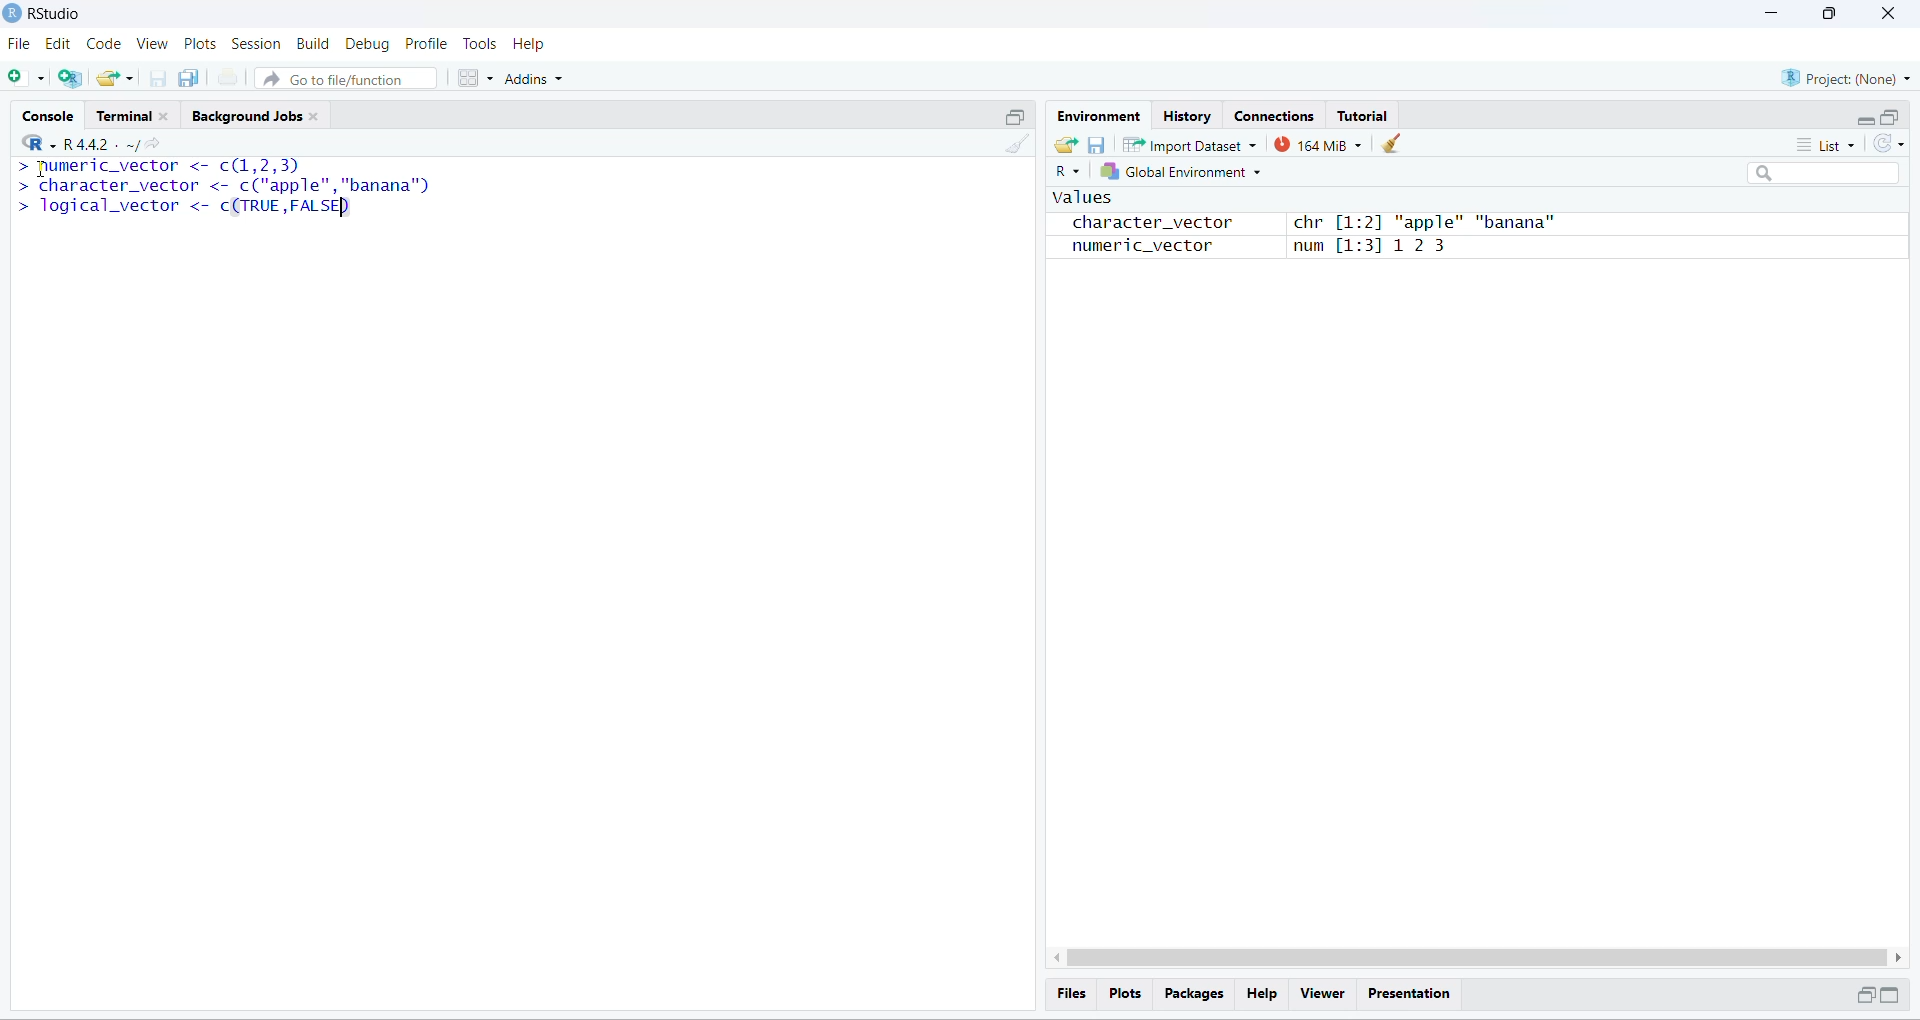 The height and width of the screenshot is (1020, 1920). I want to click on R, so click(1066, 172).